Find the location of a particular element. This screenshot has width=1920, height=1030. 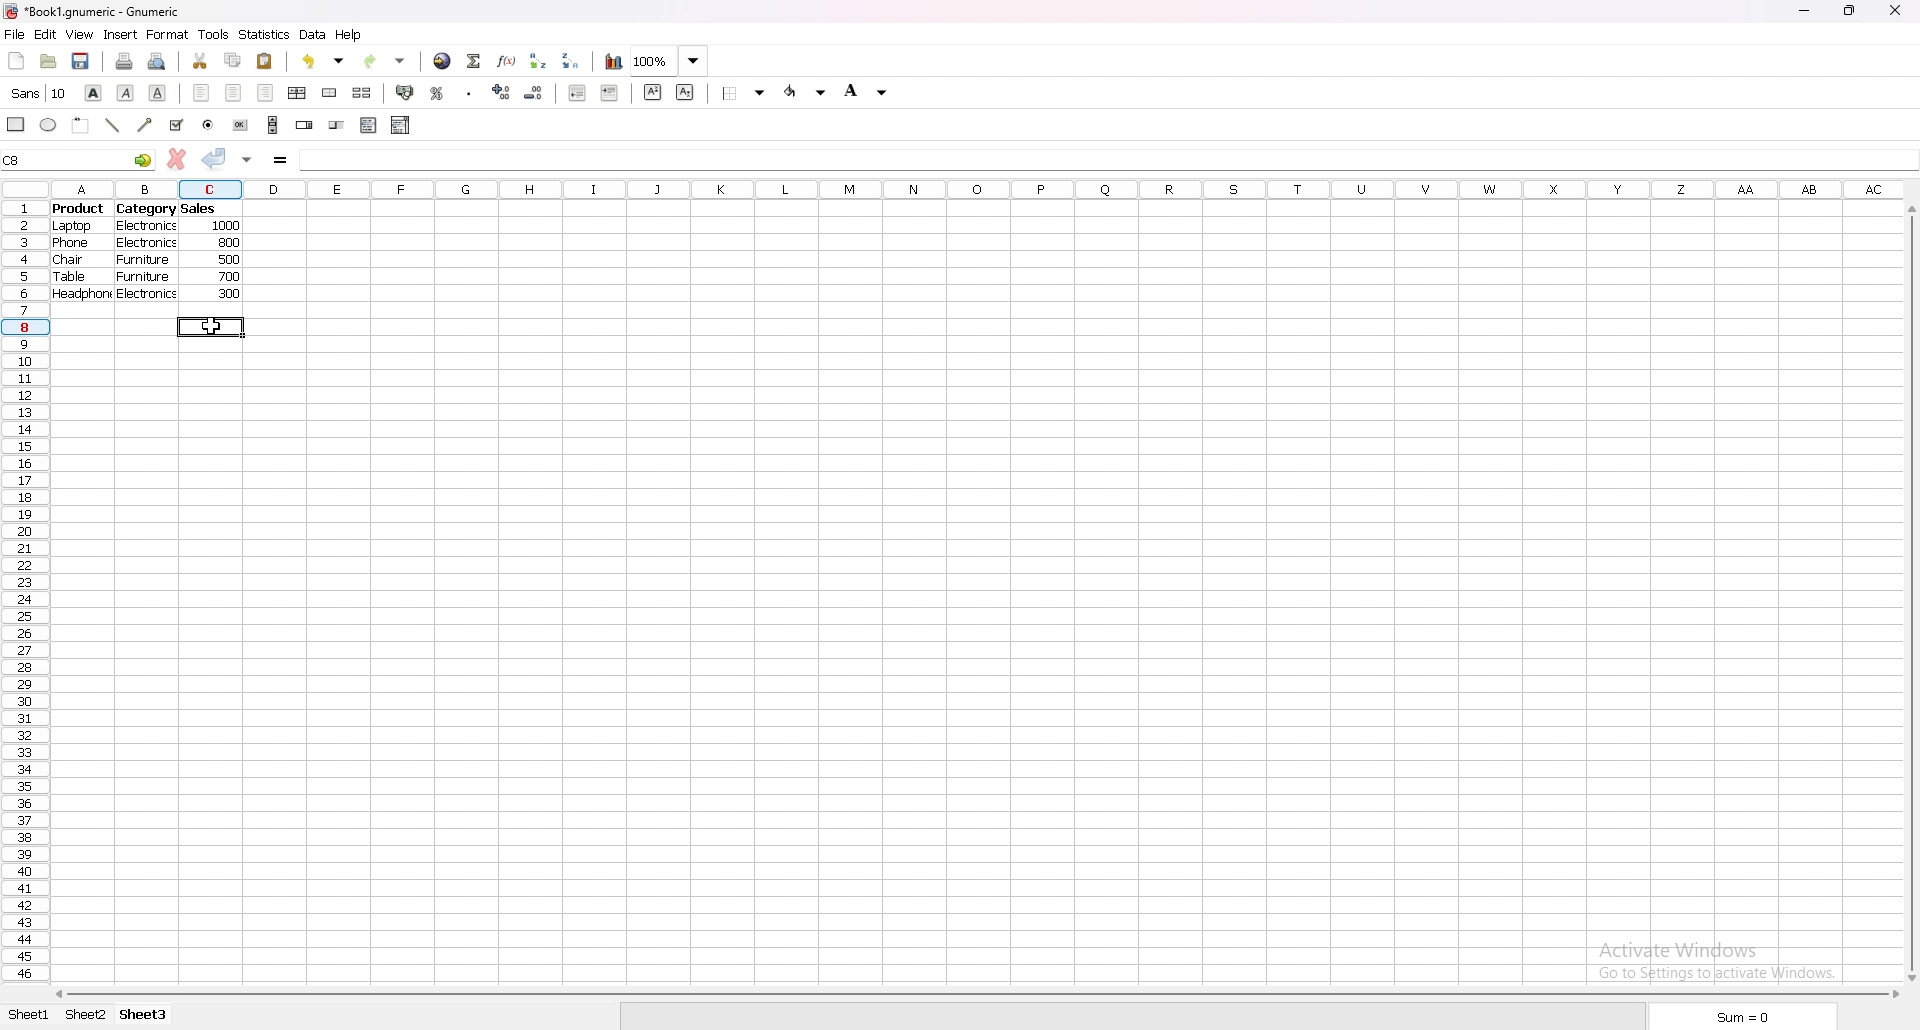

open is located at coordinates (50, 59).